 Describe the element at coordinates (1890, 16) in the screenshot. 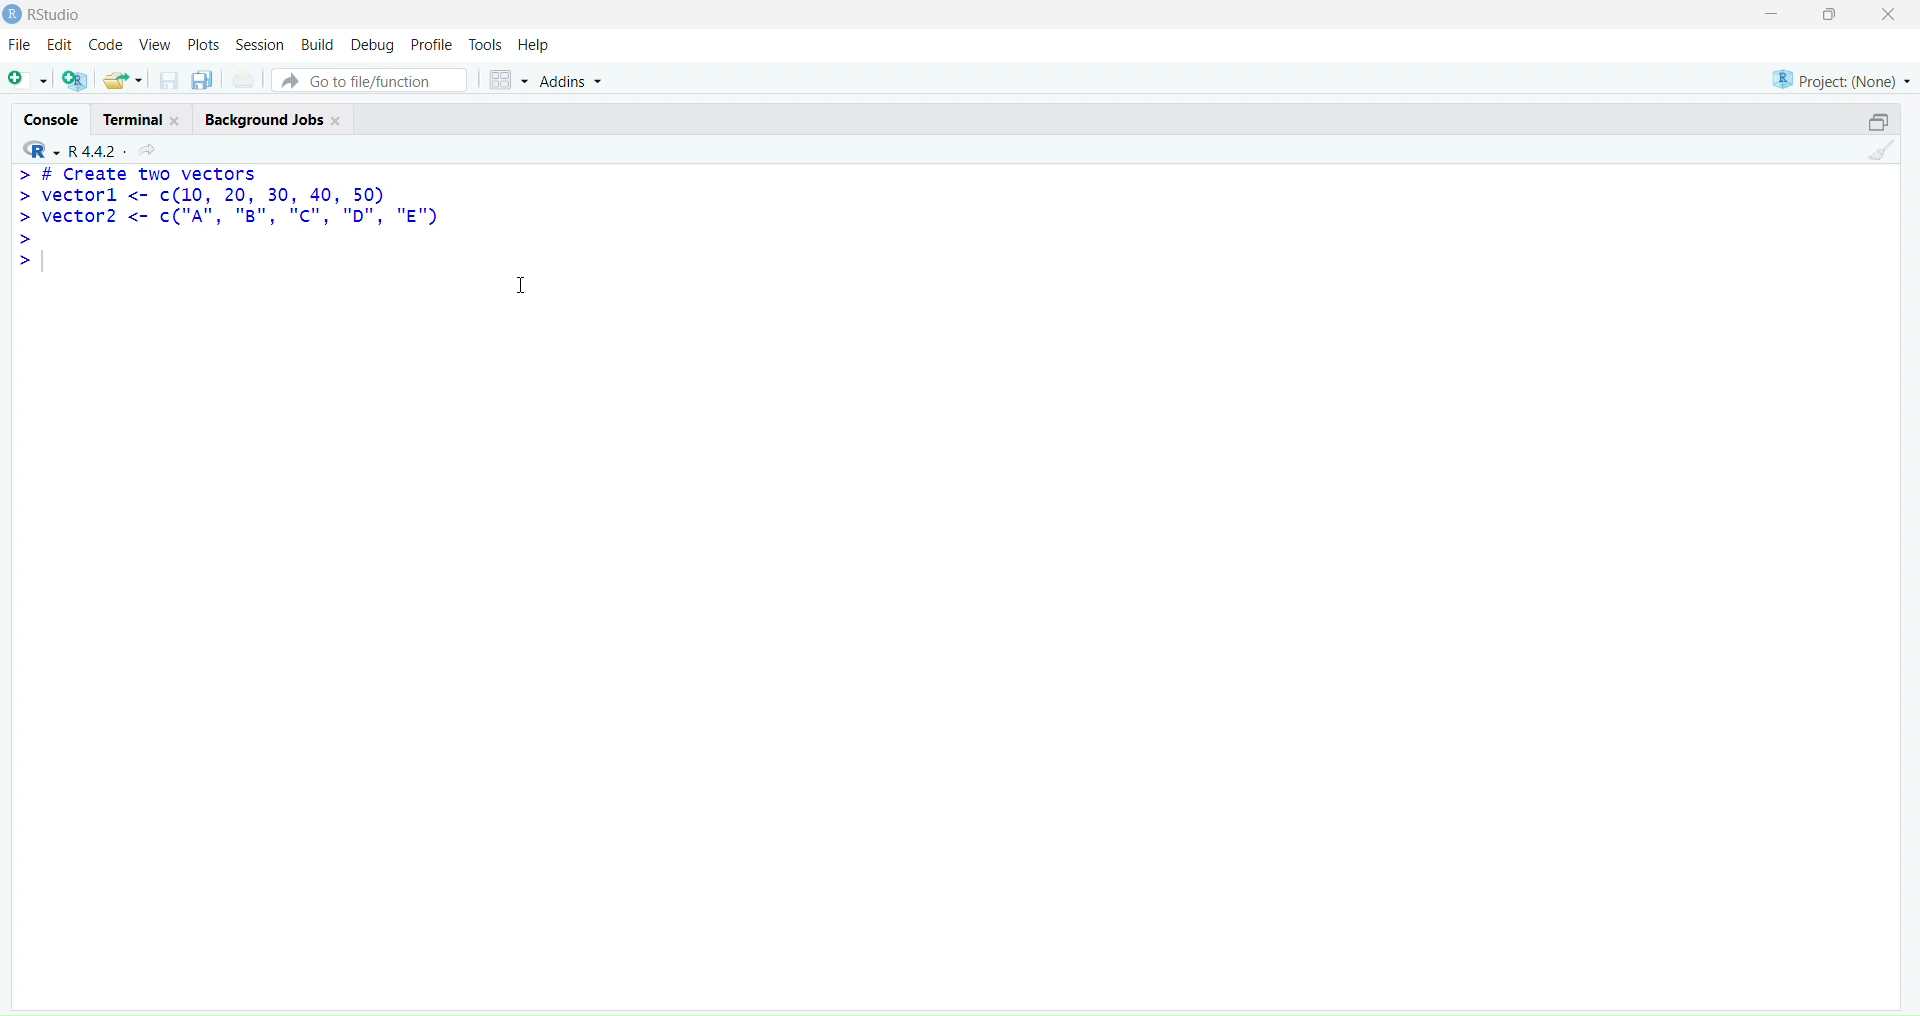

I see `Close` at that location.